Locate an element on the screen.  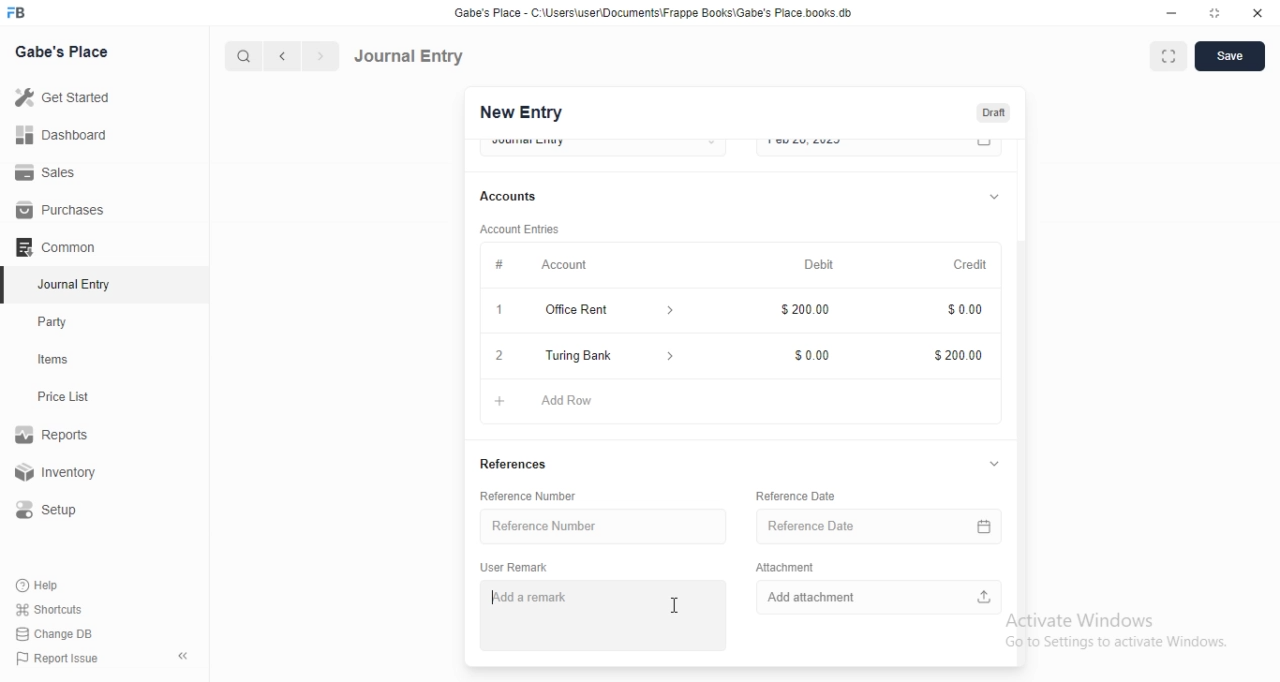
Accounts is located at coordinates (511, 196).